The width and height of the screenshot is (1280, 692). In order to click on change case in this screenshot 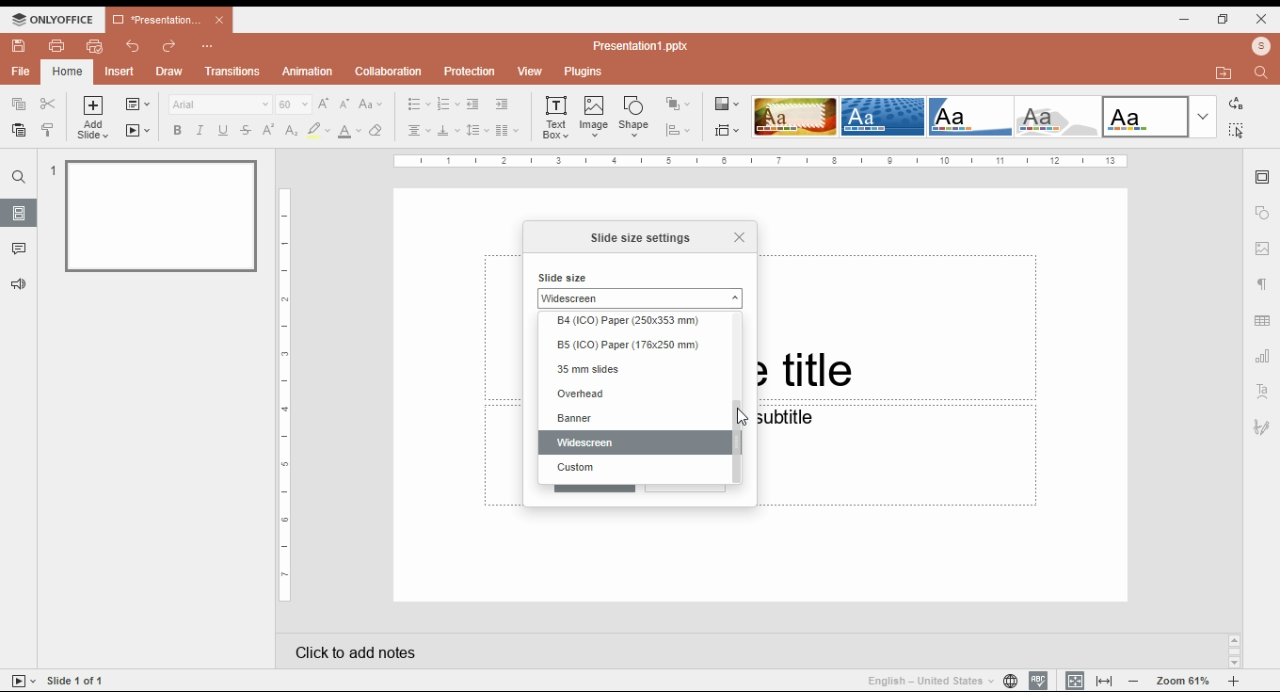, I will do `click(371, 104)`.